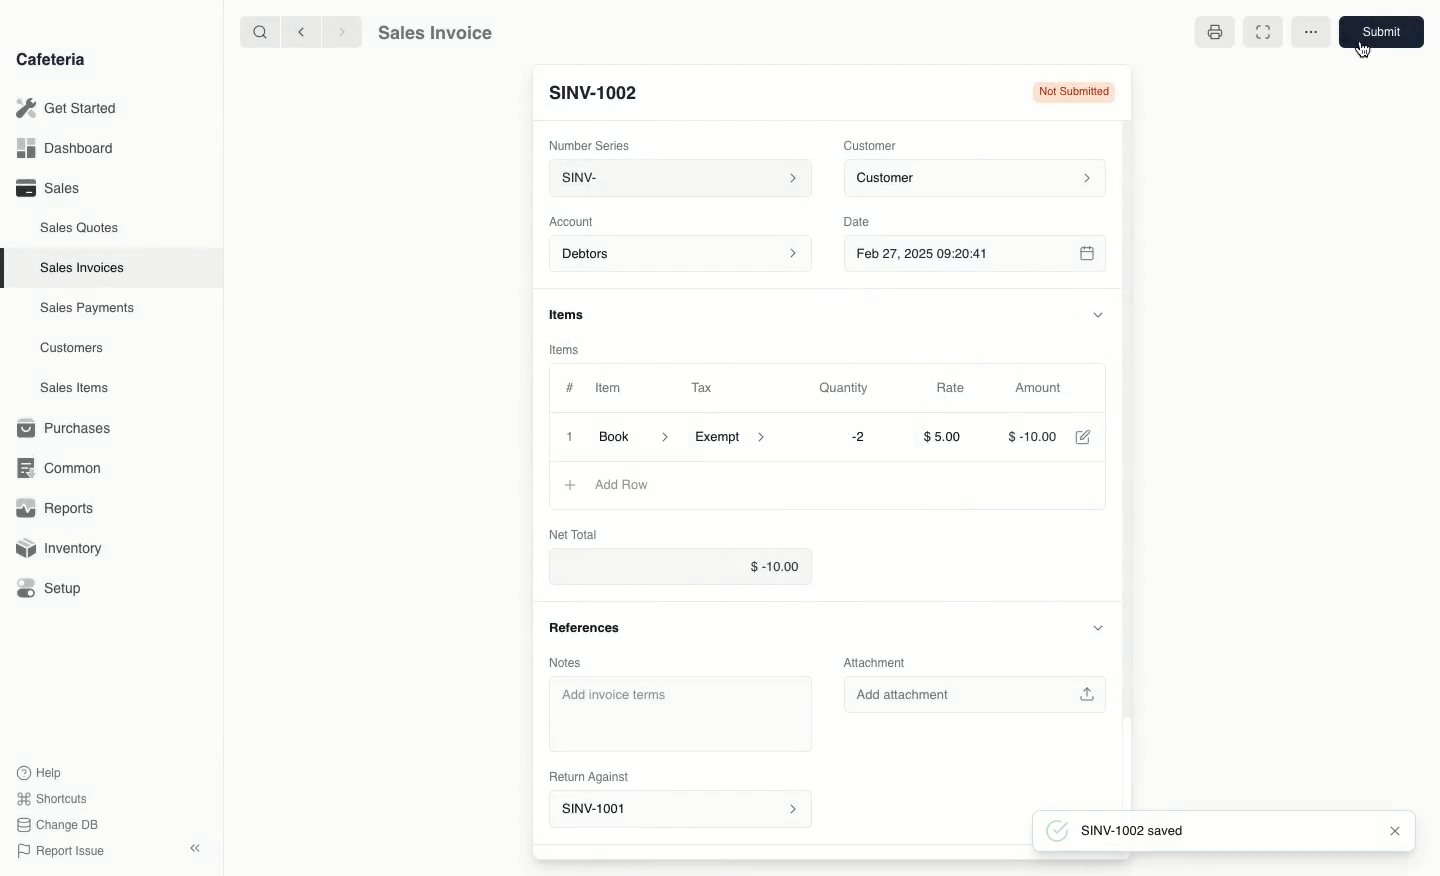 The height and width of the screenshot is (876, 1440). I want to click on Customer, so click(981, 179).